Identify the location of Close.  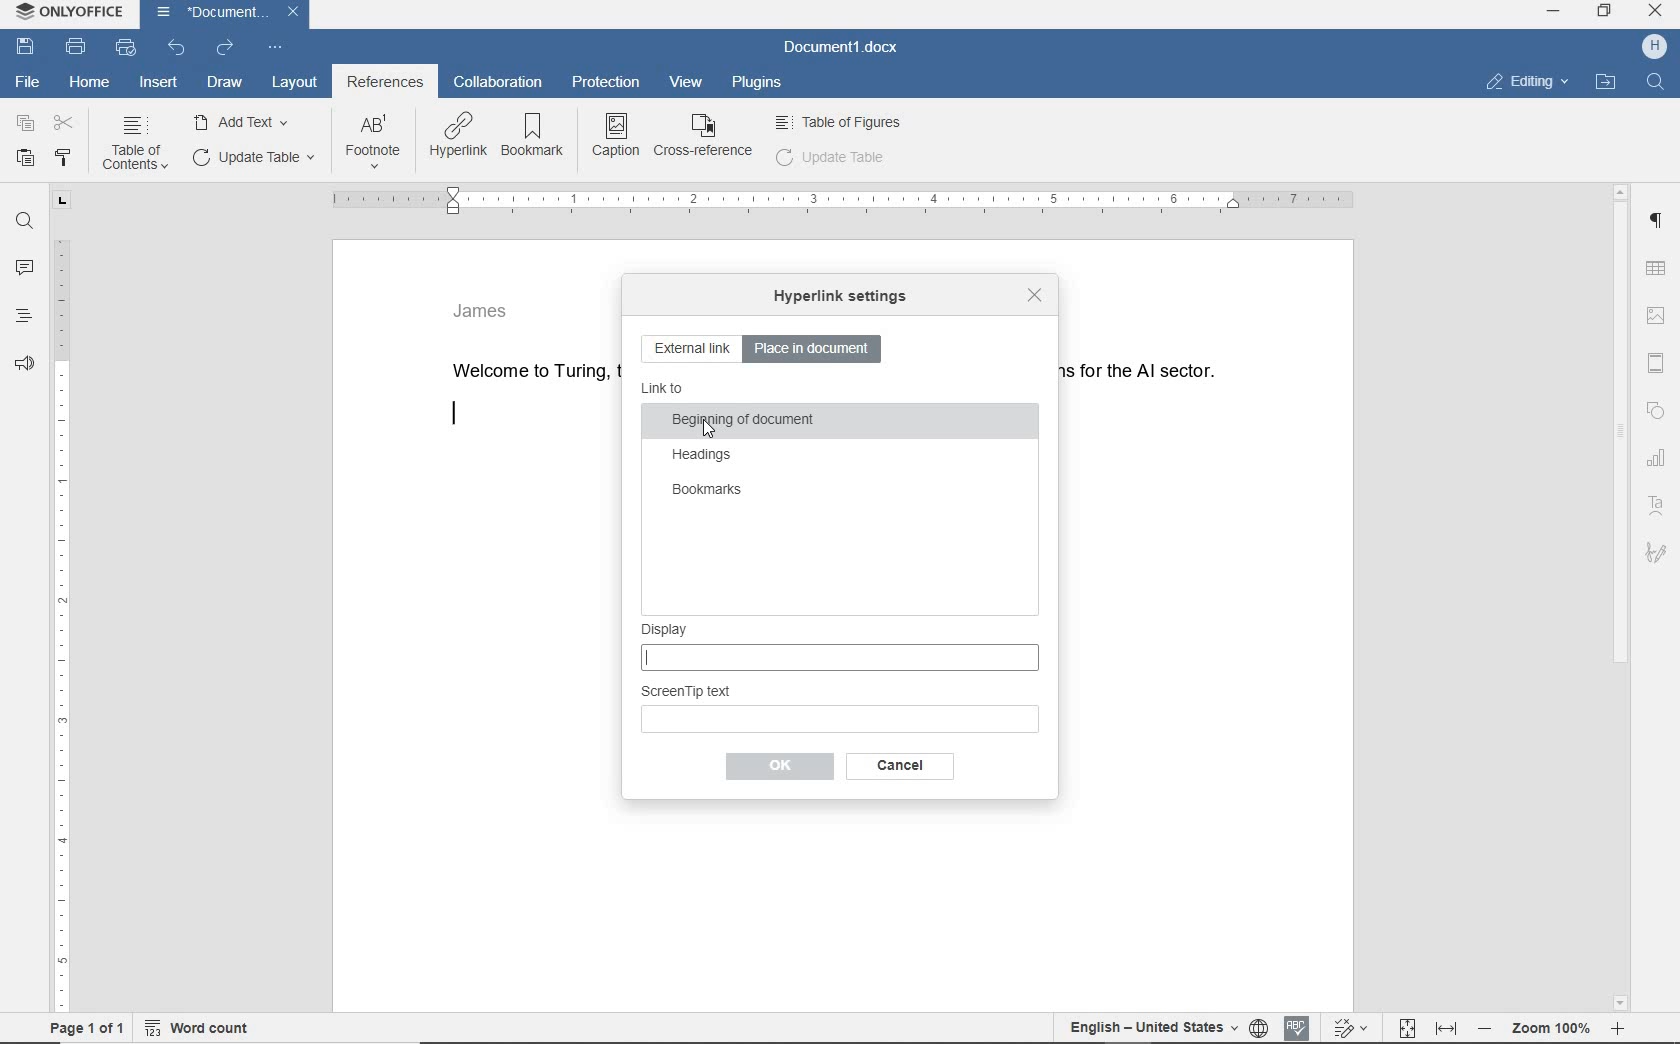
(294, 14).